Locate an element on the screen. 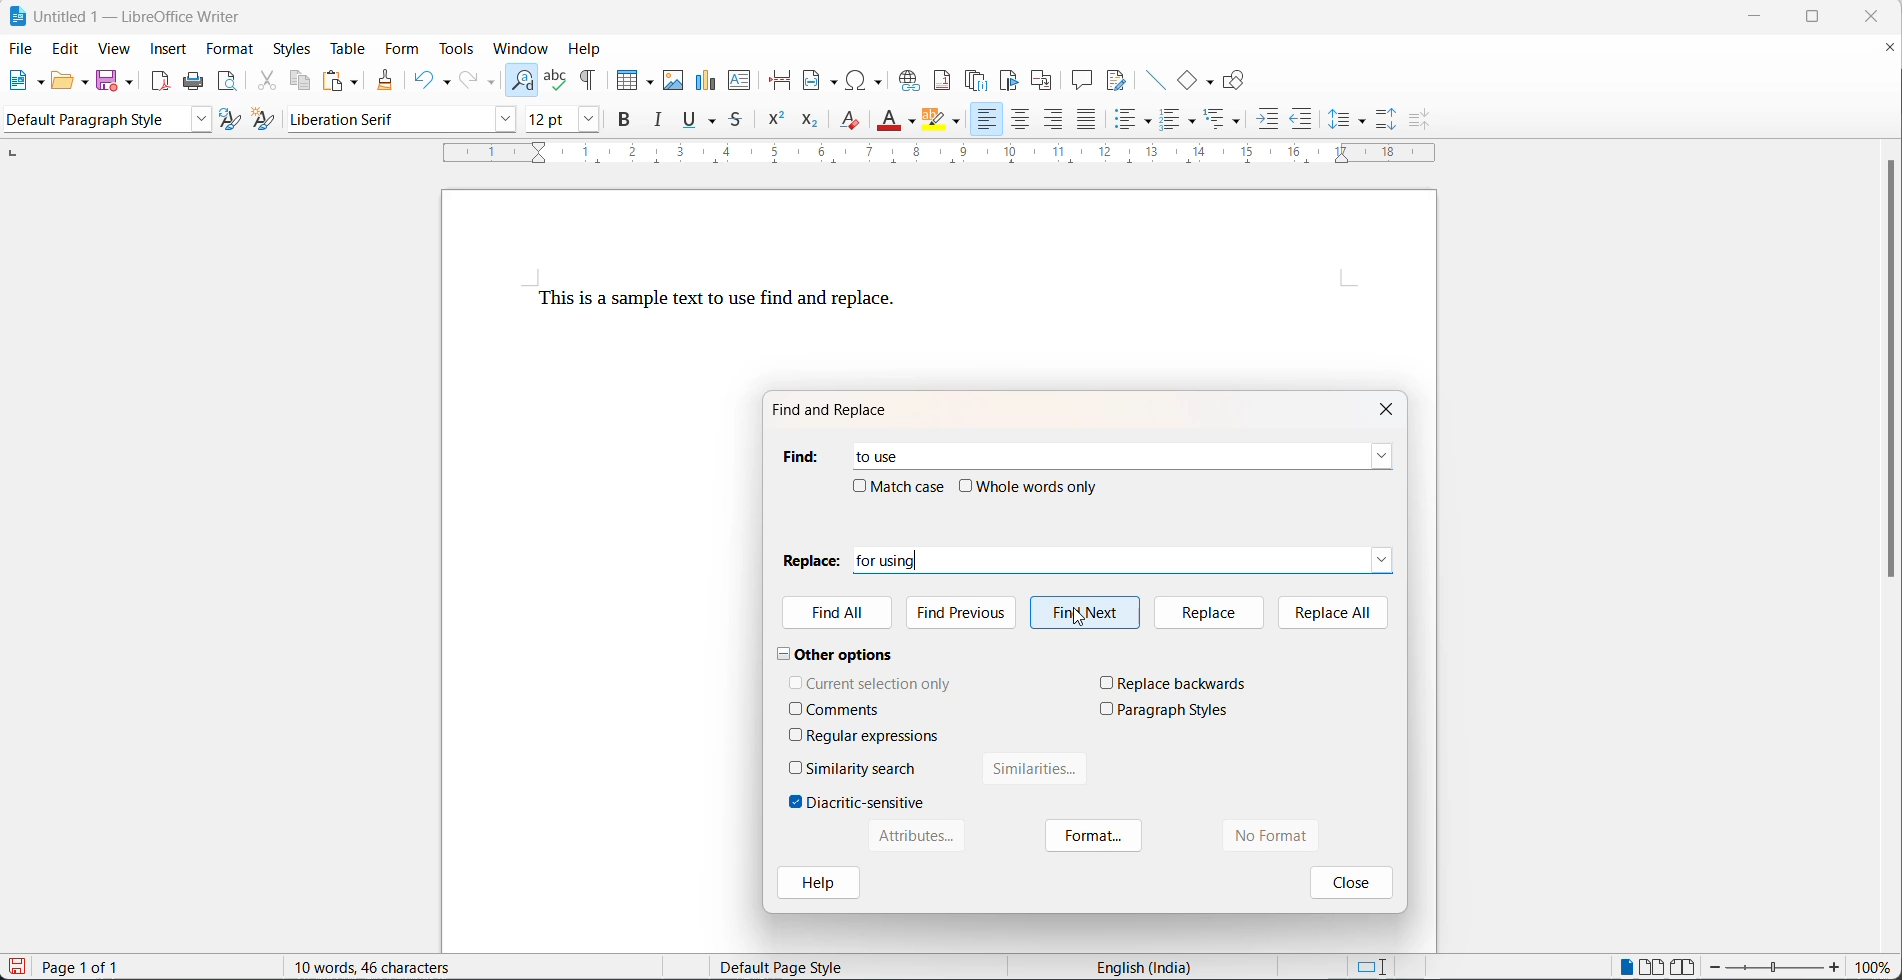 The width and height of the screenshot is (1902, 980). current selection only is located at coordinates (880, 683).